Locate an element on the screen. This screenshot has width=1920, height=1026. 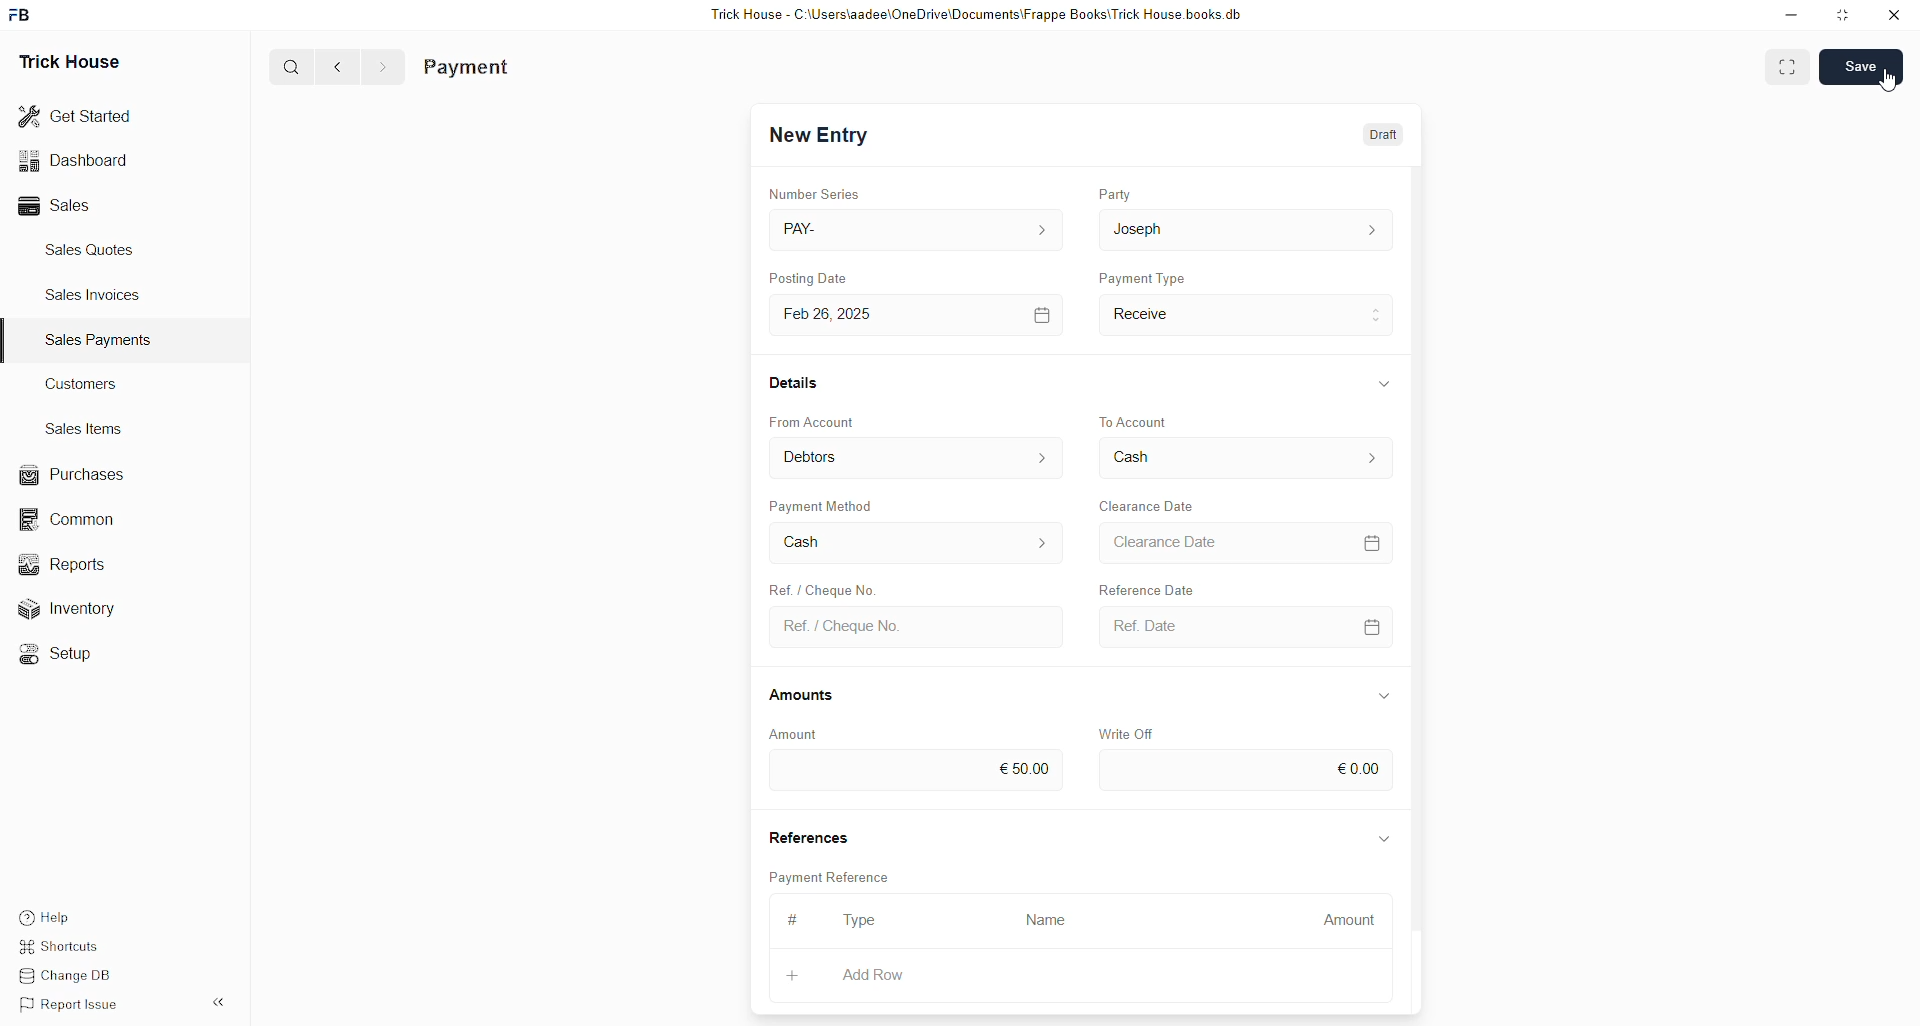
Amount is located at coordinates (1341, 922).